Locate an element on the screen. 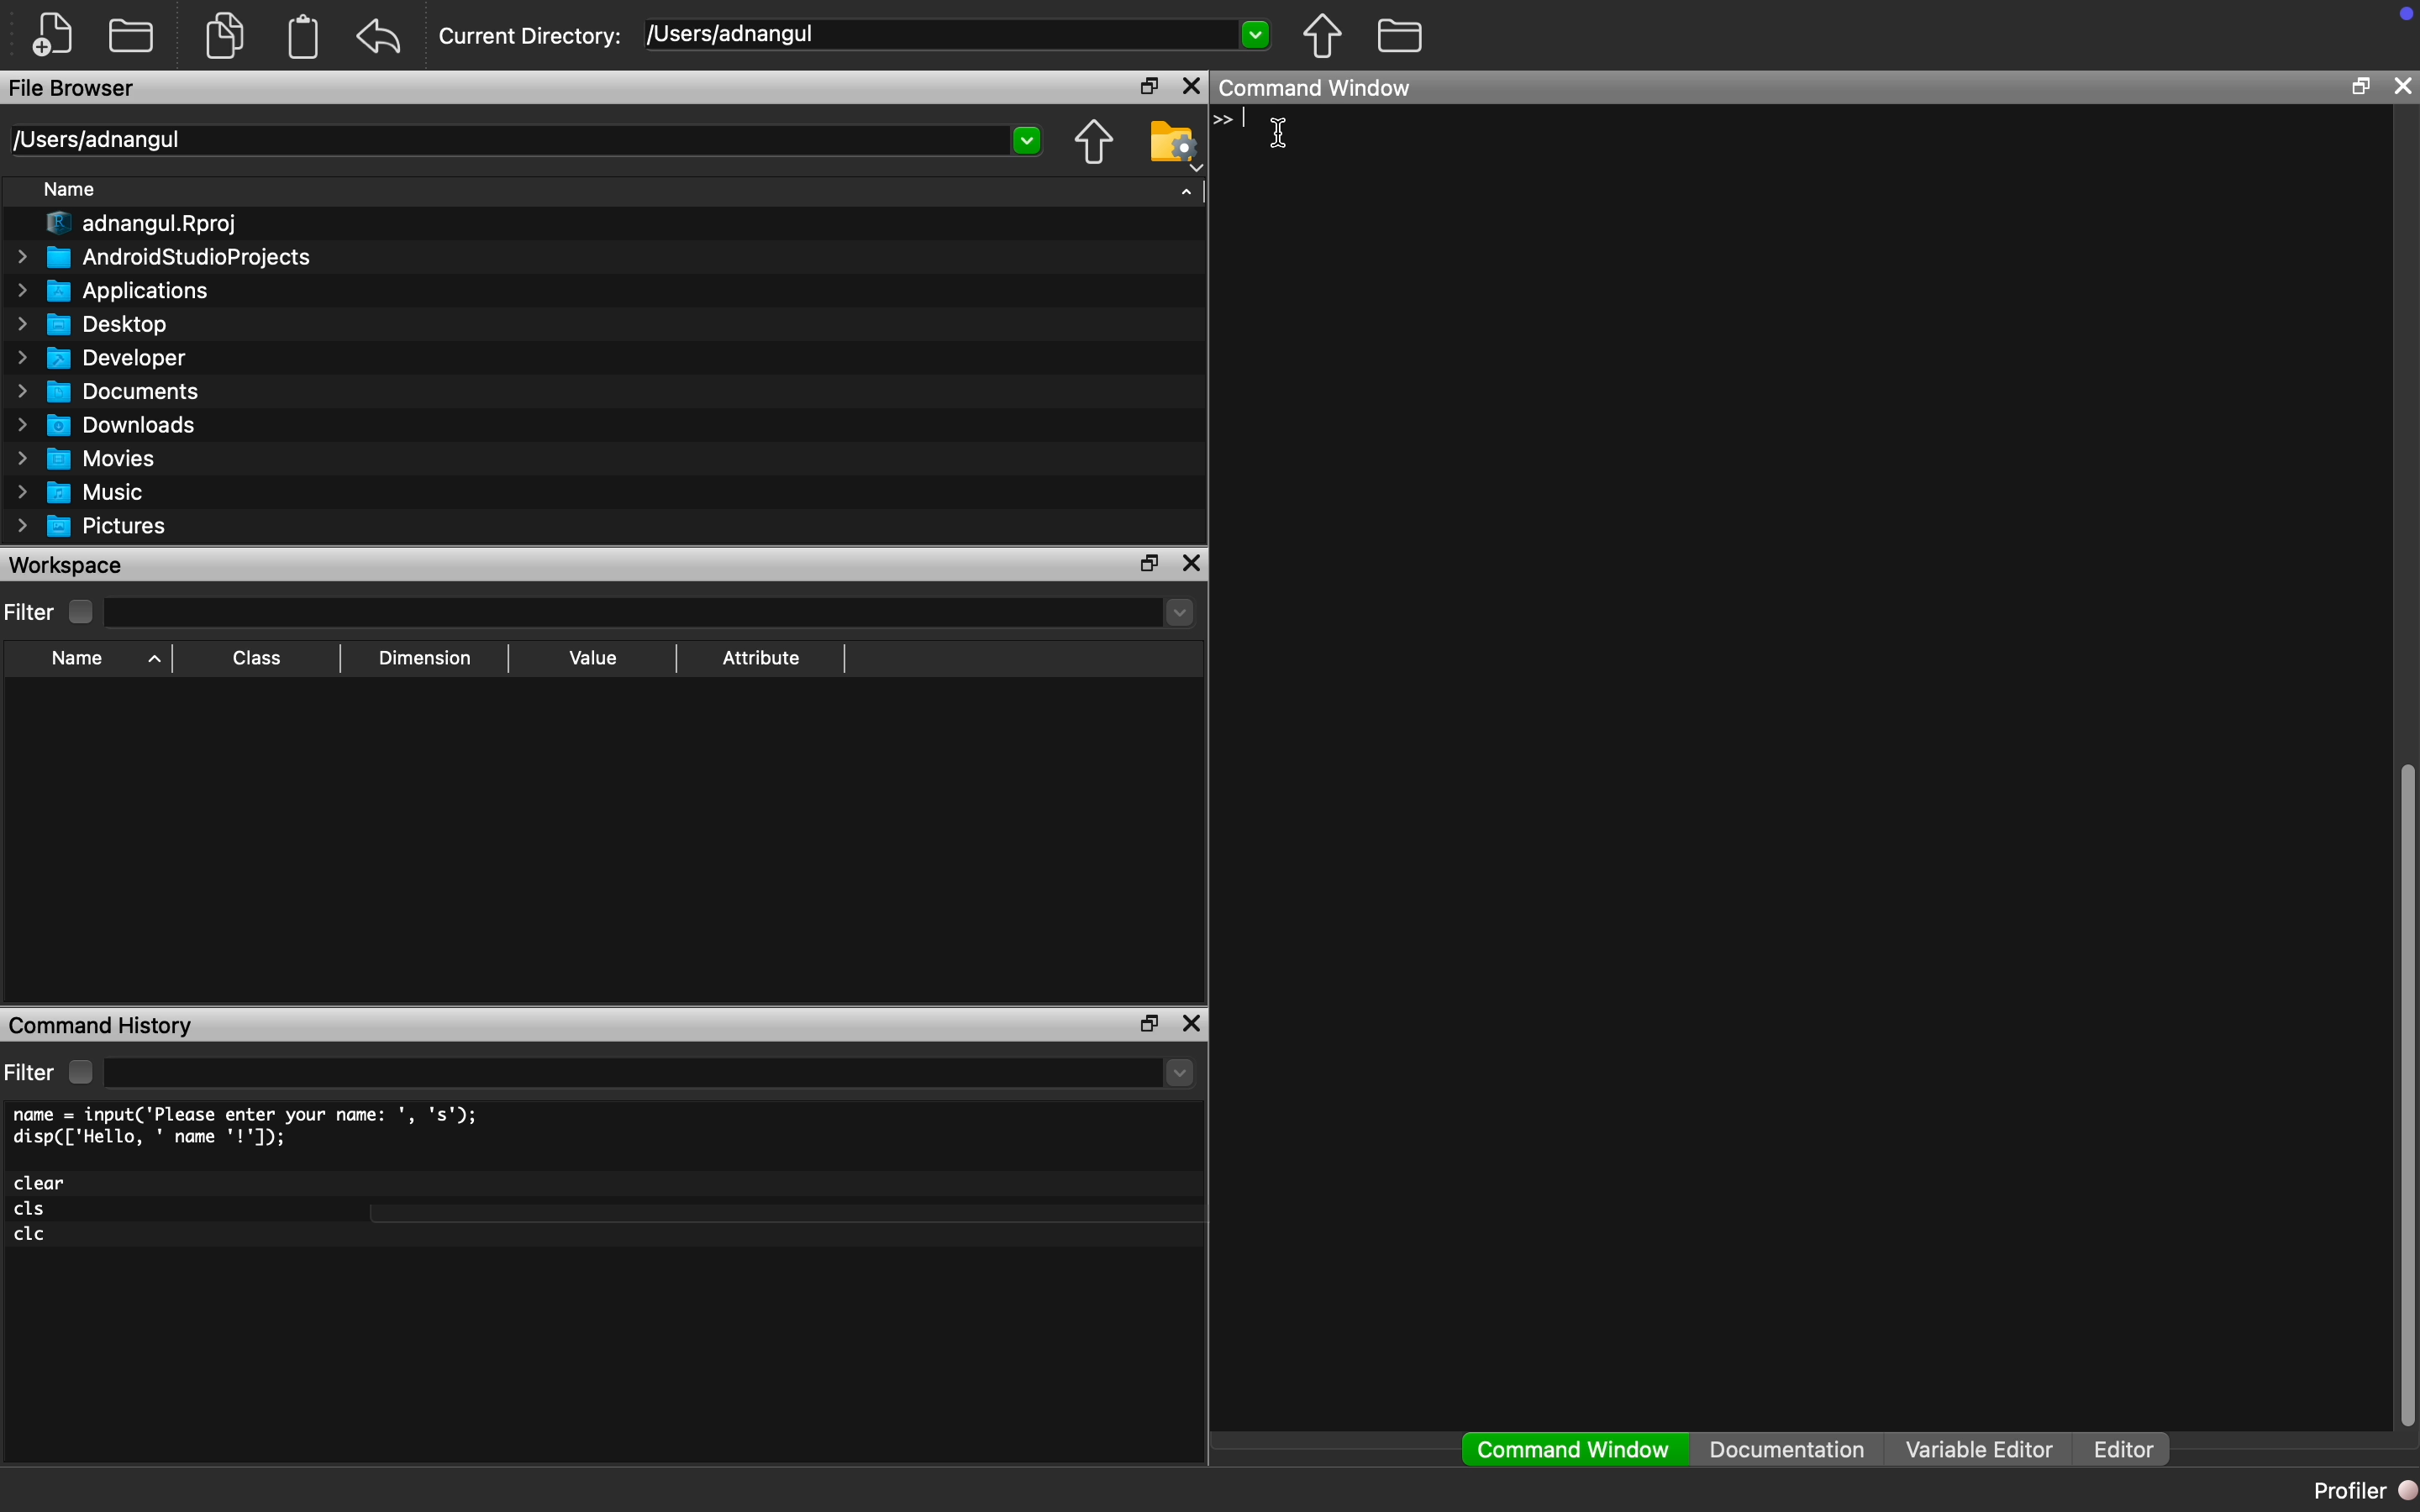 Image resolution: width=2420 pixels, height=1512 pixels. Workplace is located at coordinates (69, 564).